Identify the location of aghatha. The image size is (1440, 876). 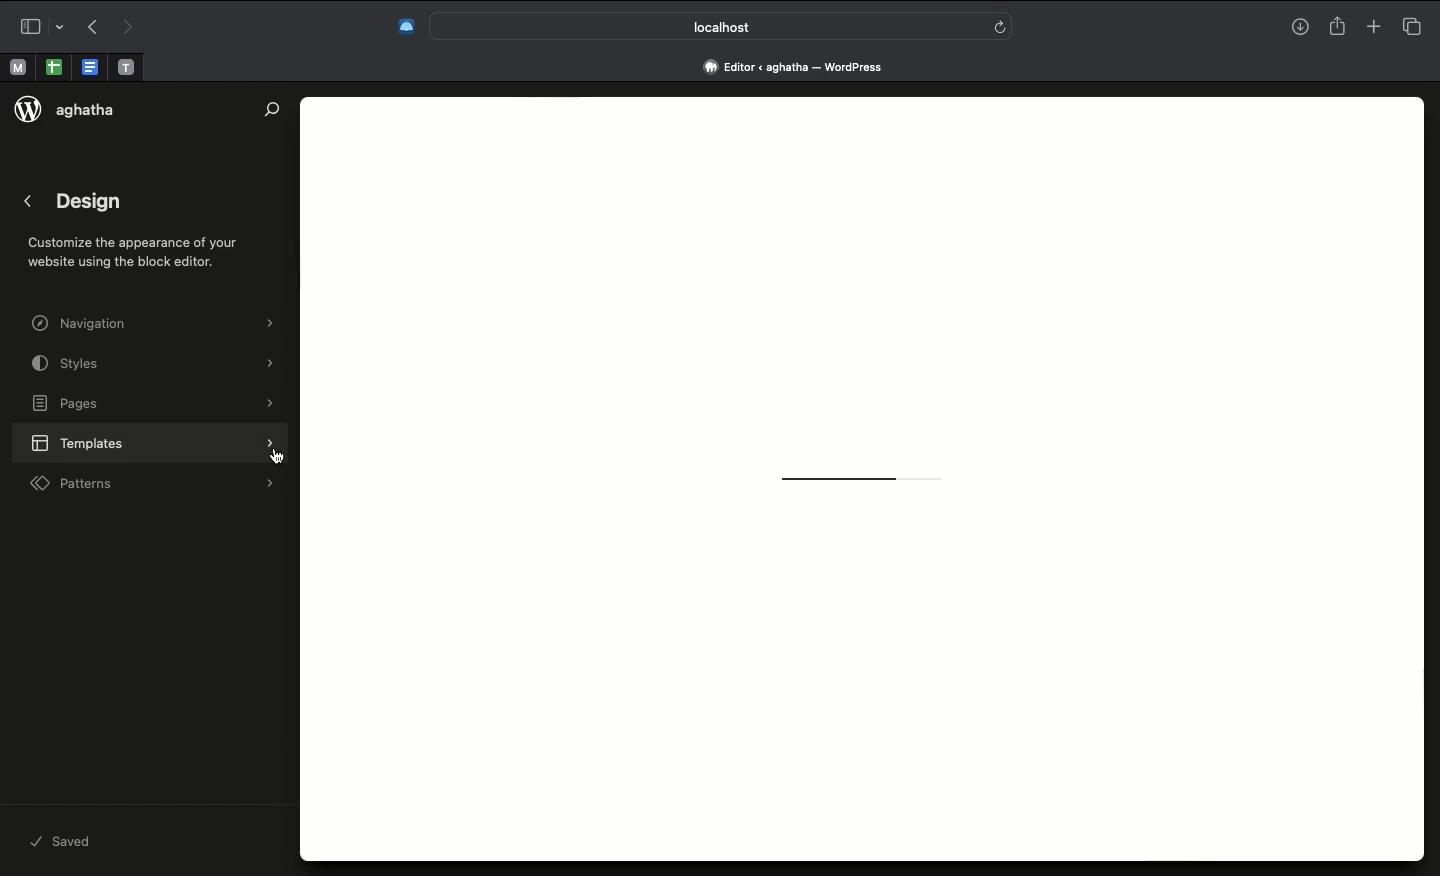
(89, 111).